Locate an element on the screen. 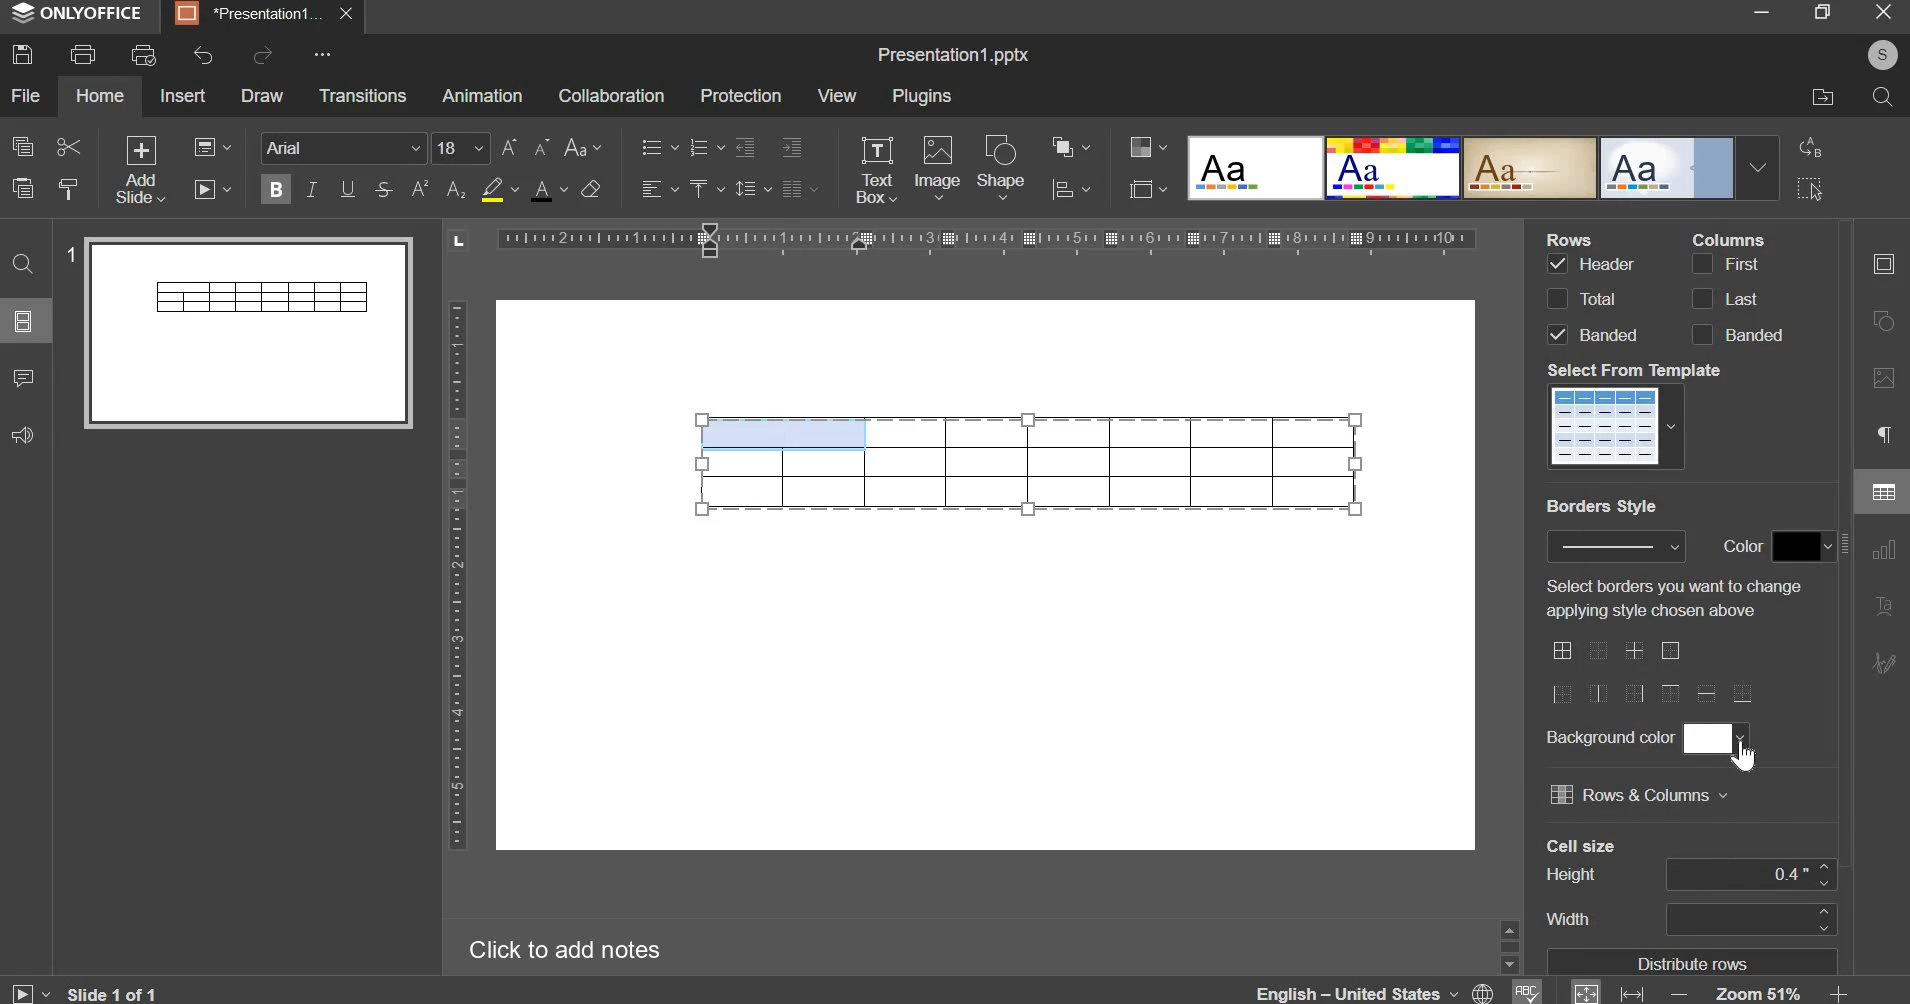  copy style is located at coordinates (71, 189).